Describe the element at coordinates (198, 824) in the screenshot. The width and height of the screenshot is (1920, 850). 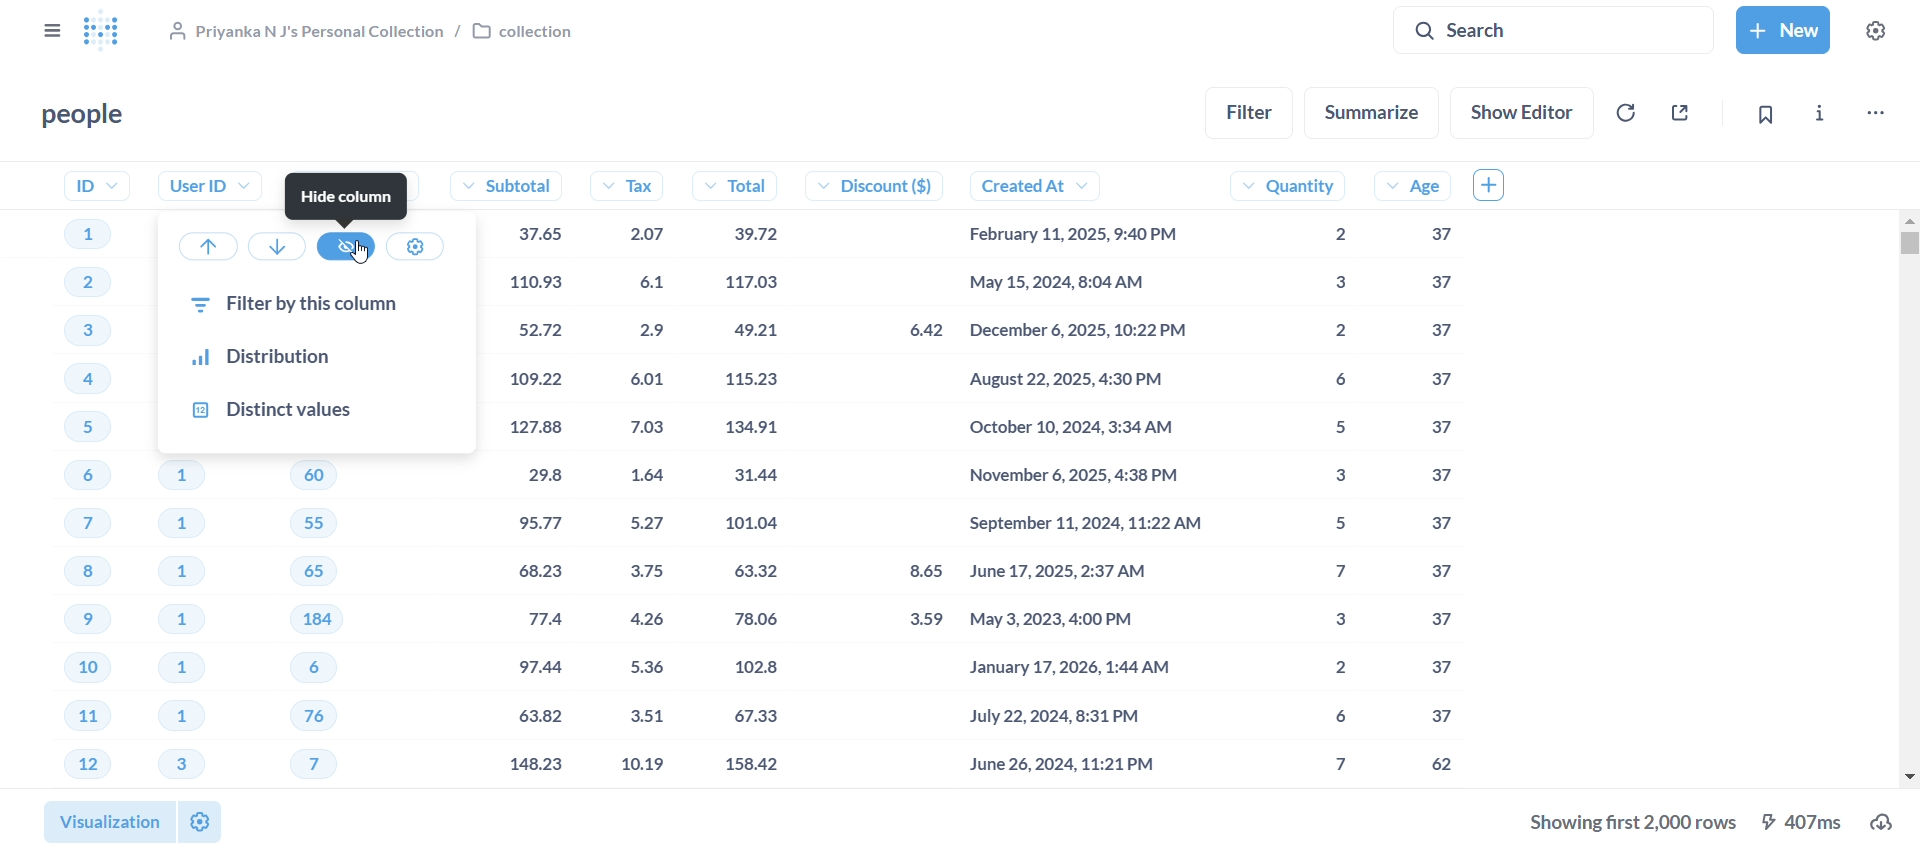
I see `settings` at that location.